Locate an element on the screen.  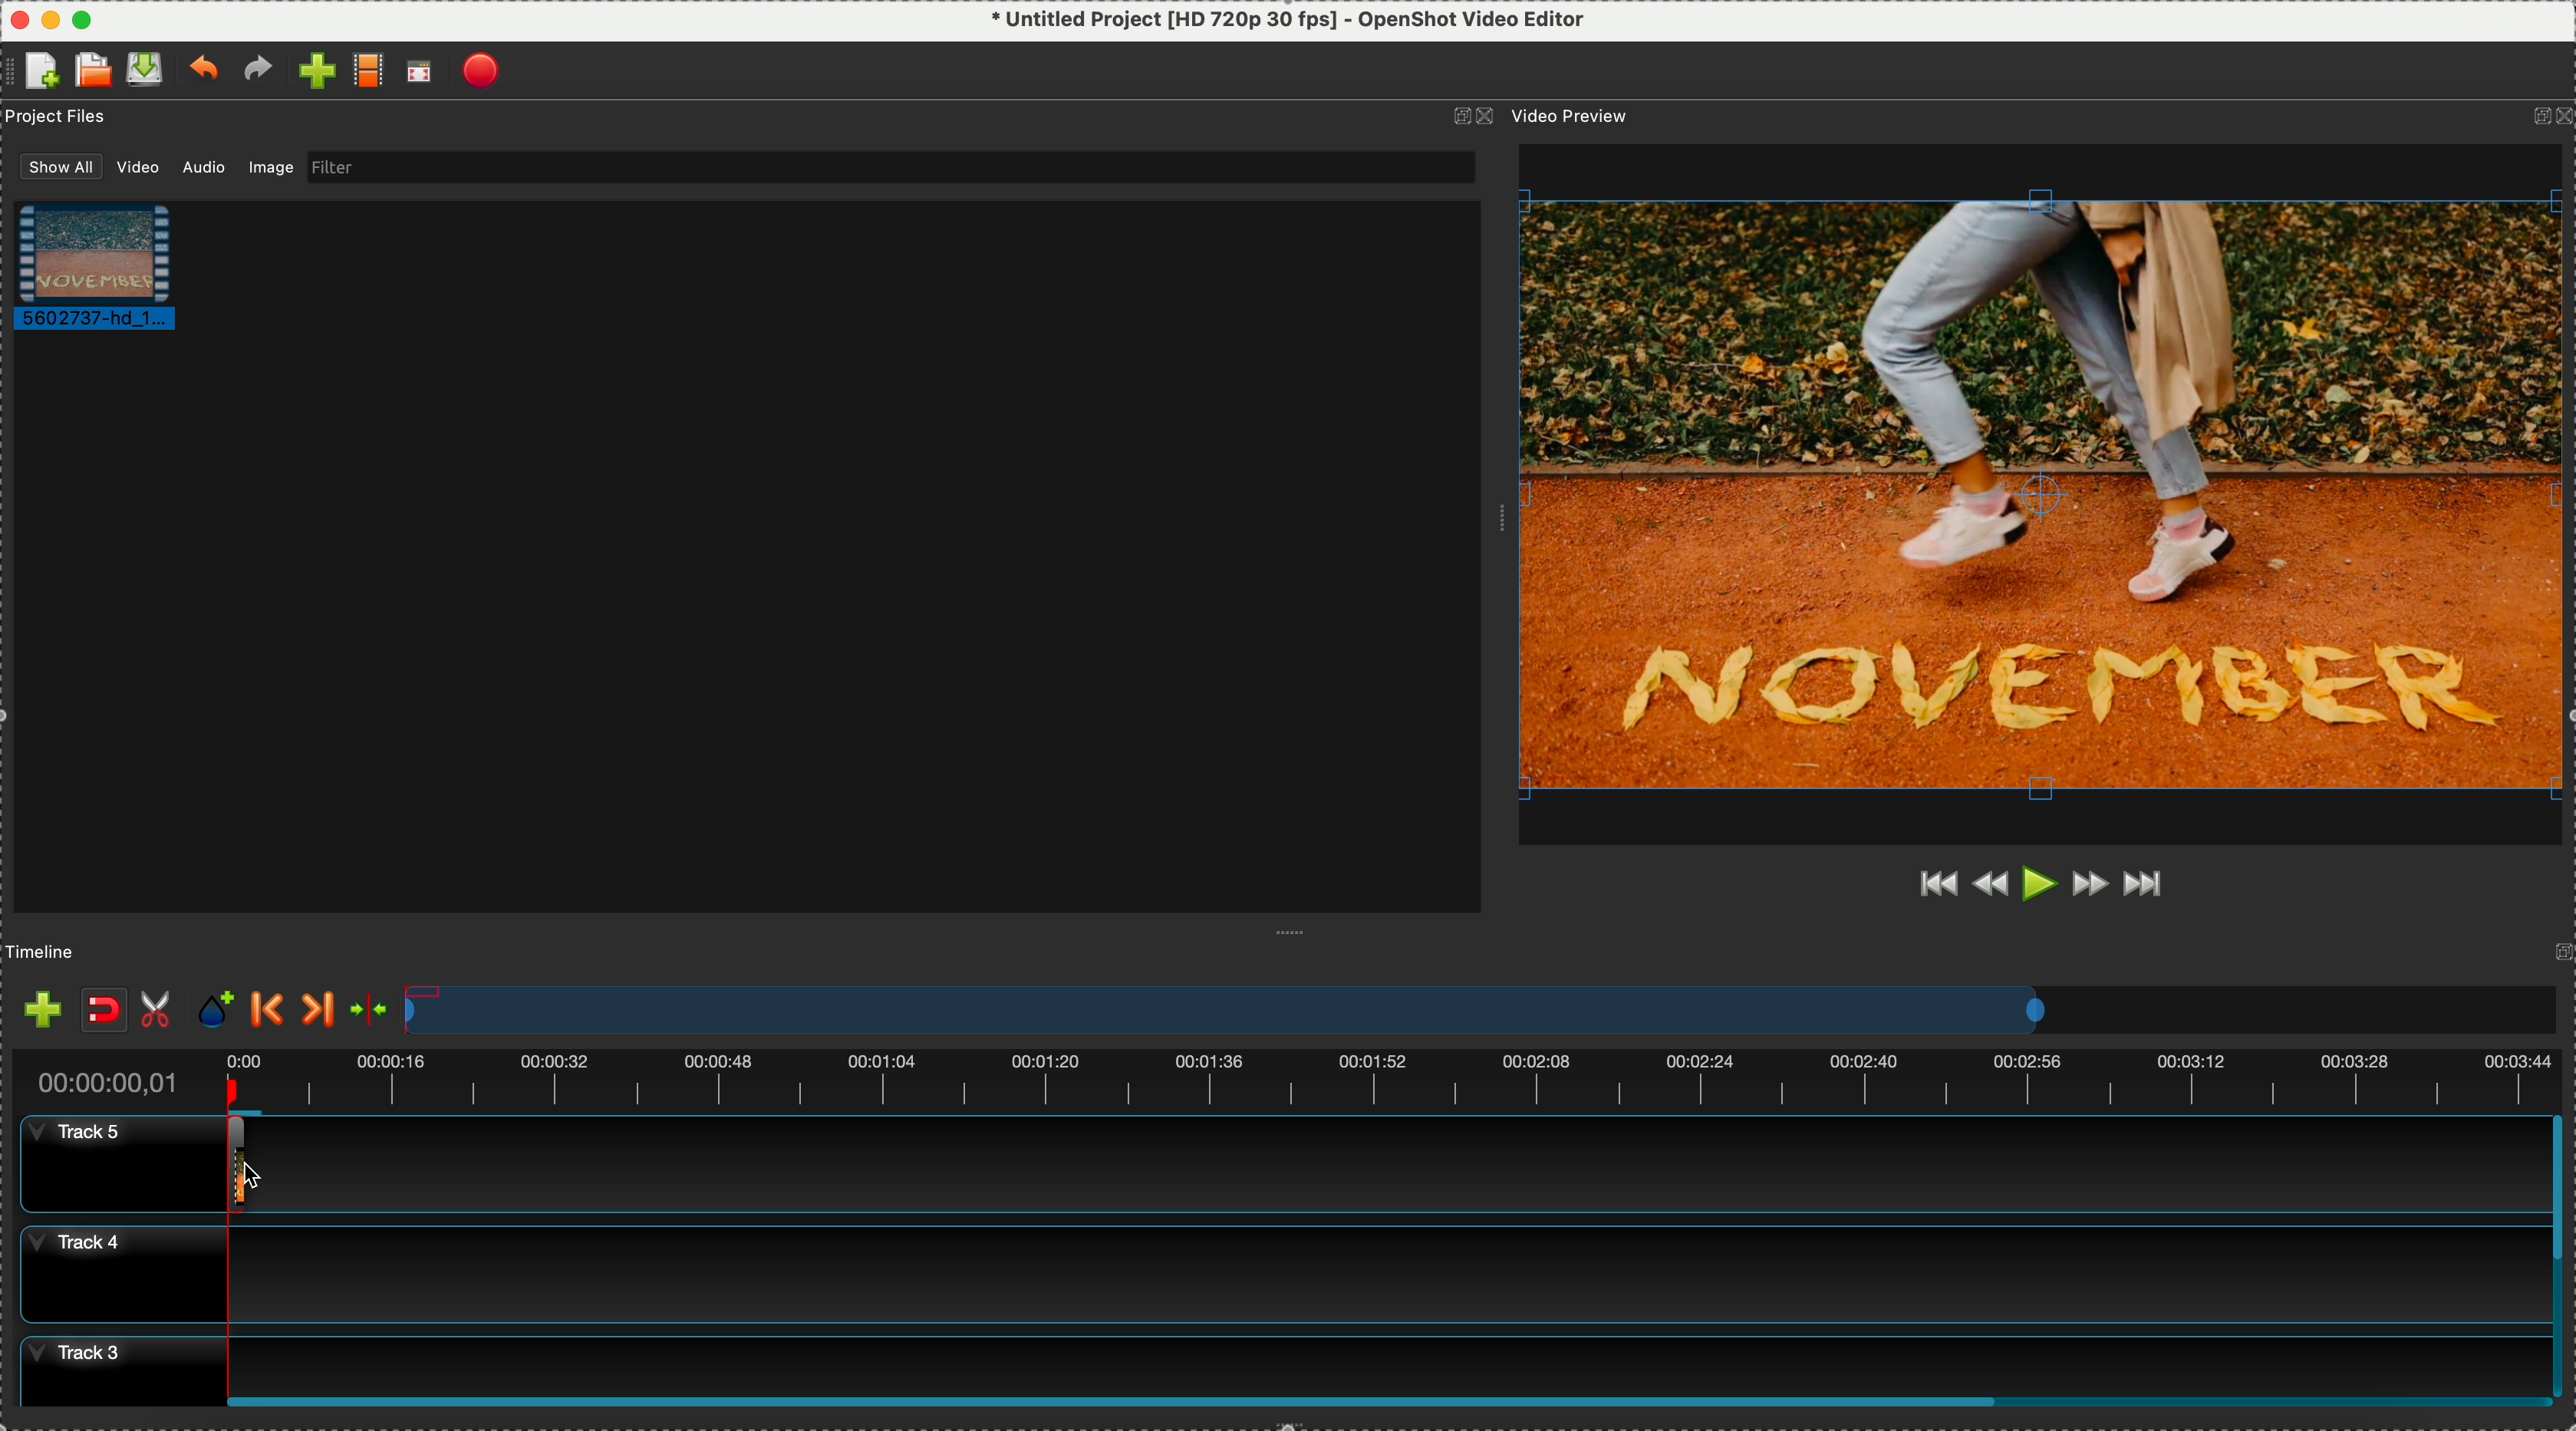
Cursor is located at coordinates (228, 1166).